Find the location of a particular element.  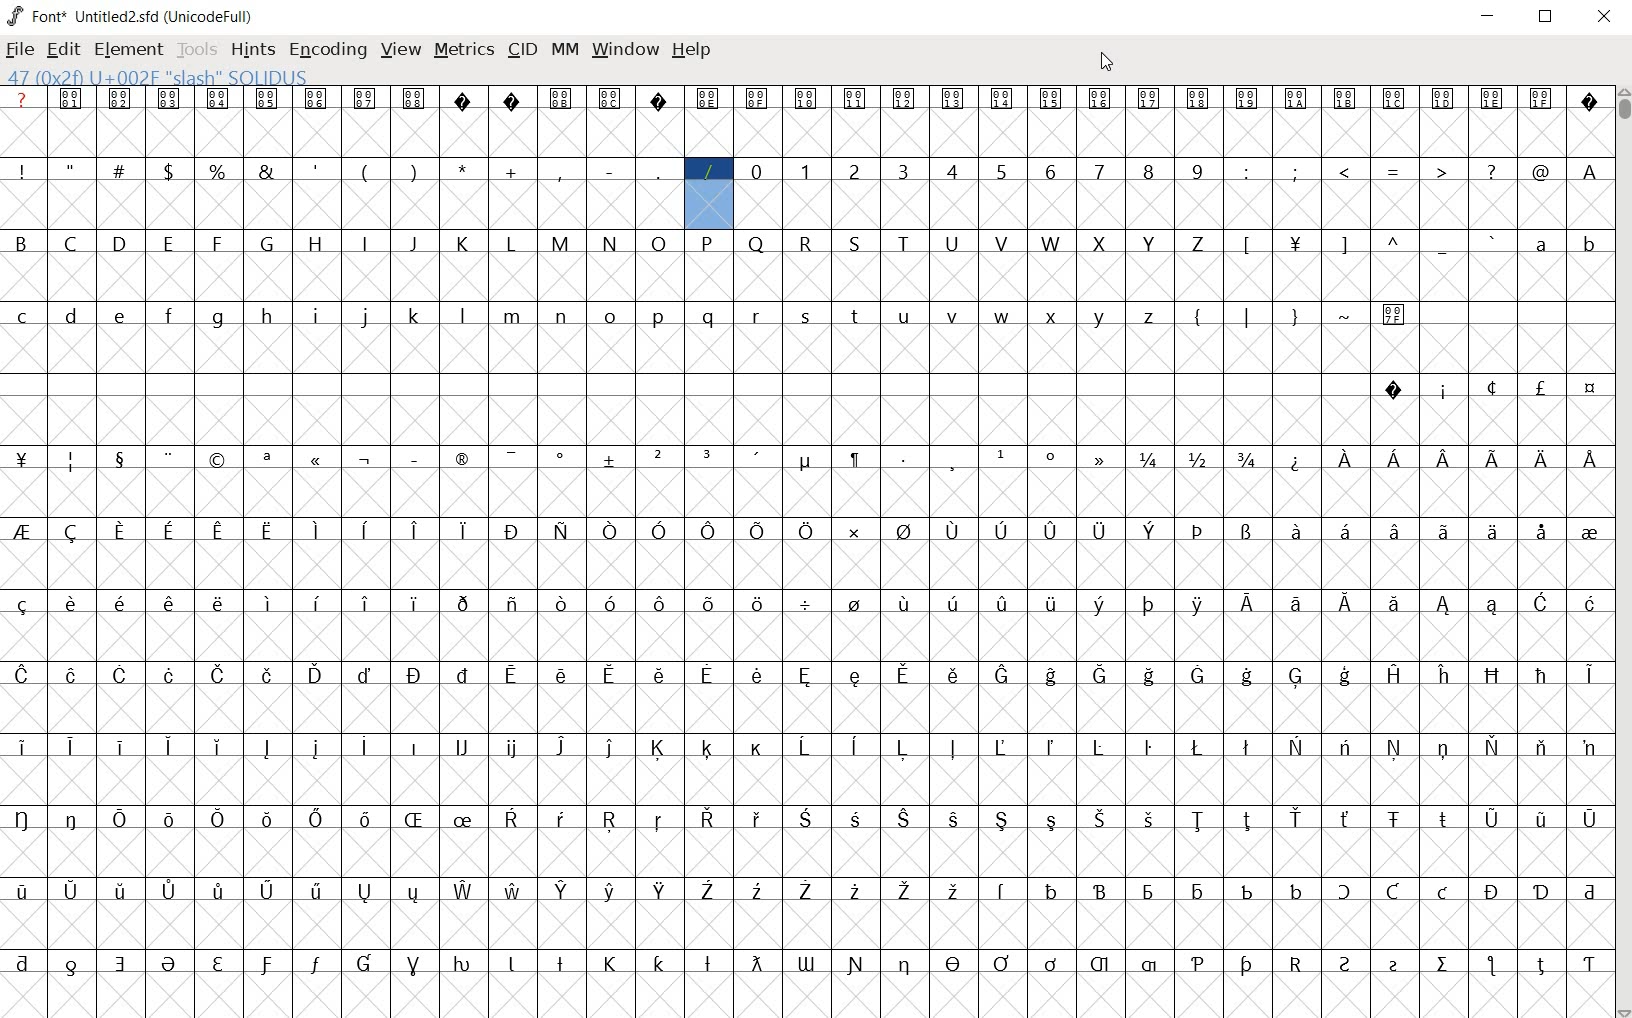

glyph is located at coordinates (168, 603).